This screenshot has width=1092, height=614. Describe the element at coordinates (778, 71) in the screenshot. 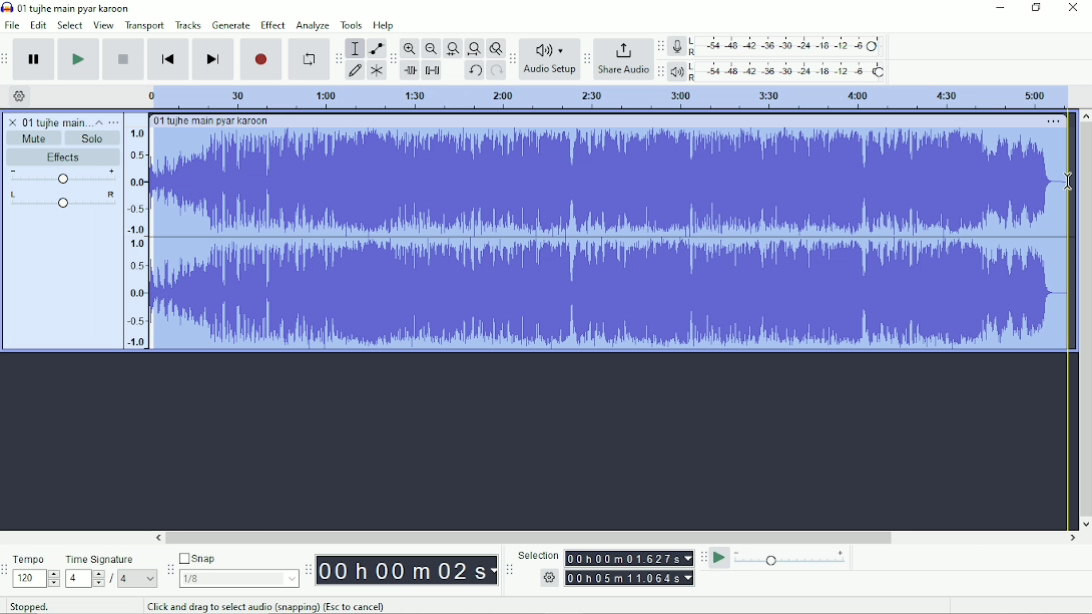

I see `Playback meter` at that location.